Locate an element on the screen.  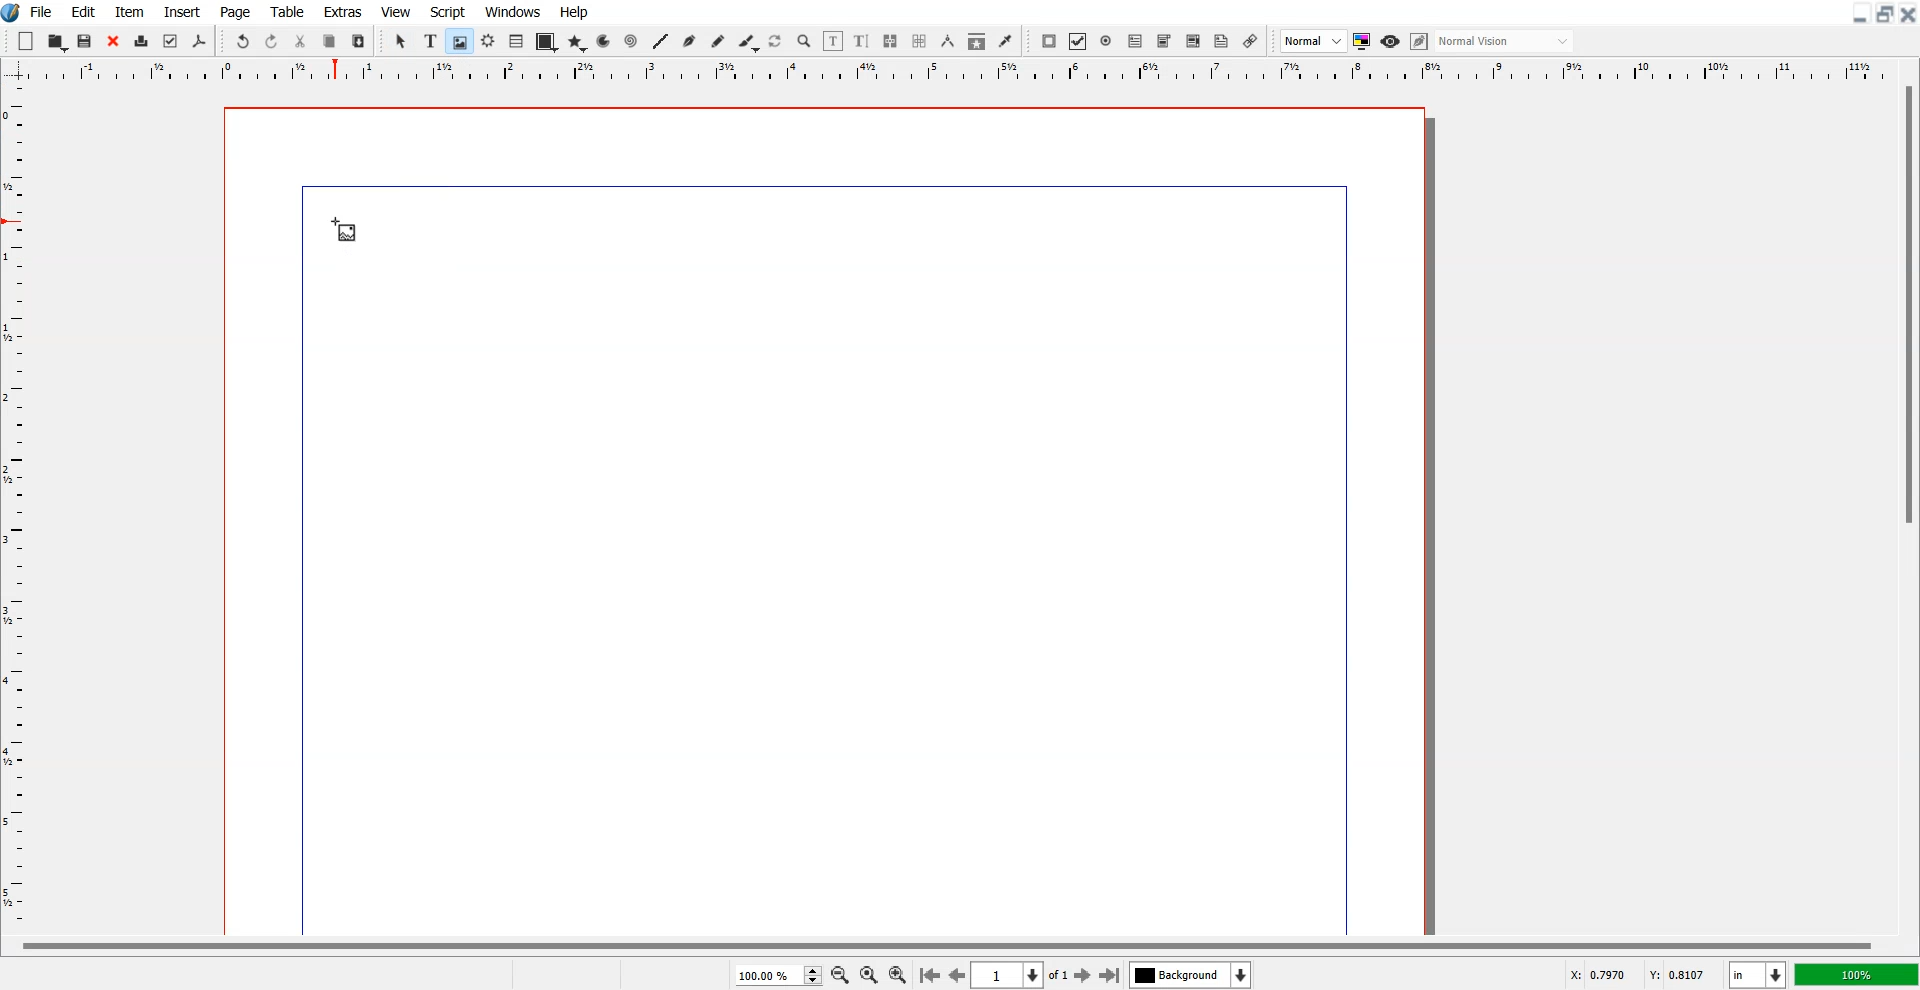
Bezier Curve is located at coordinates (689, 41).